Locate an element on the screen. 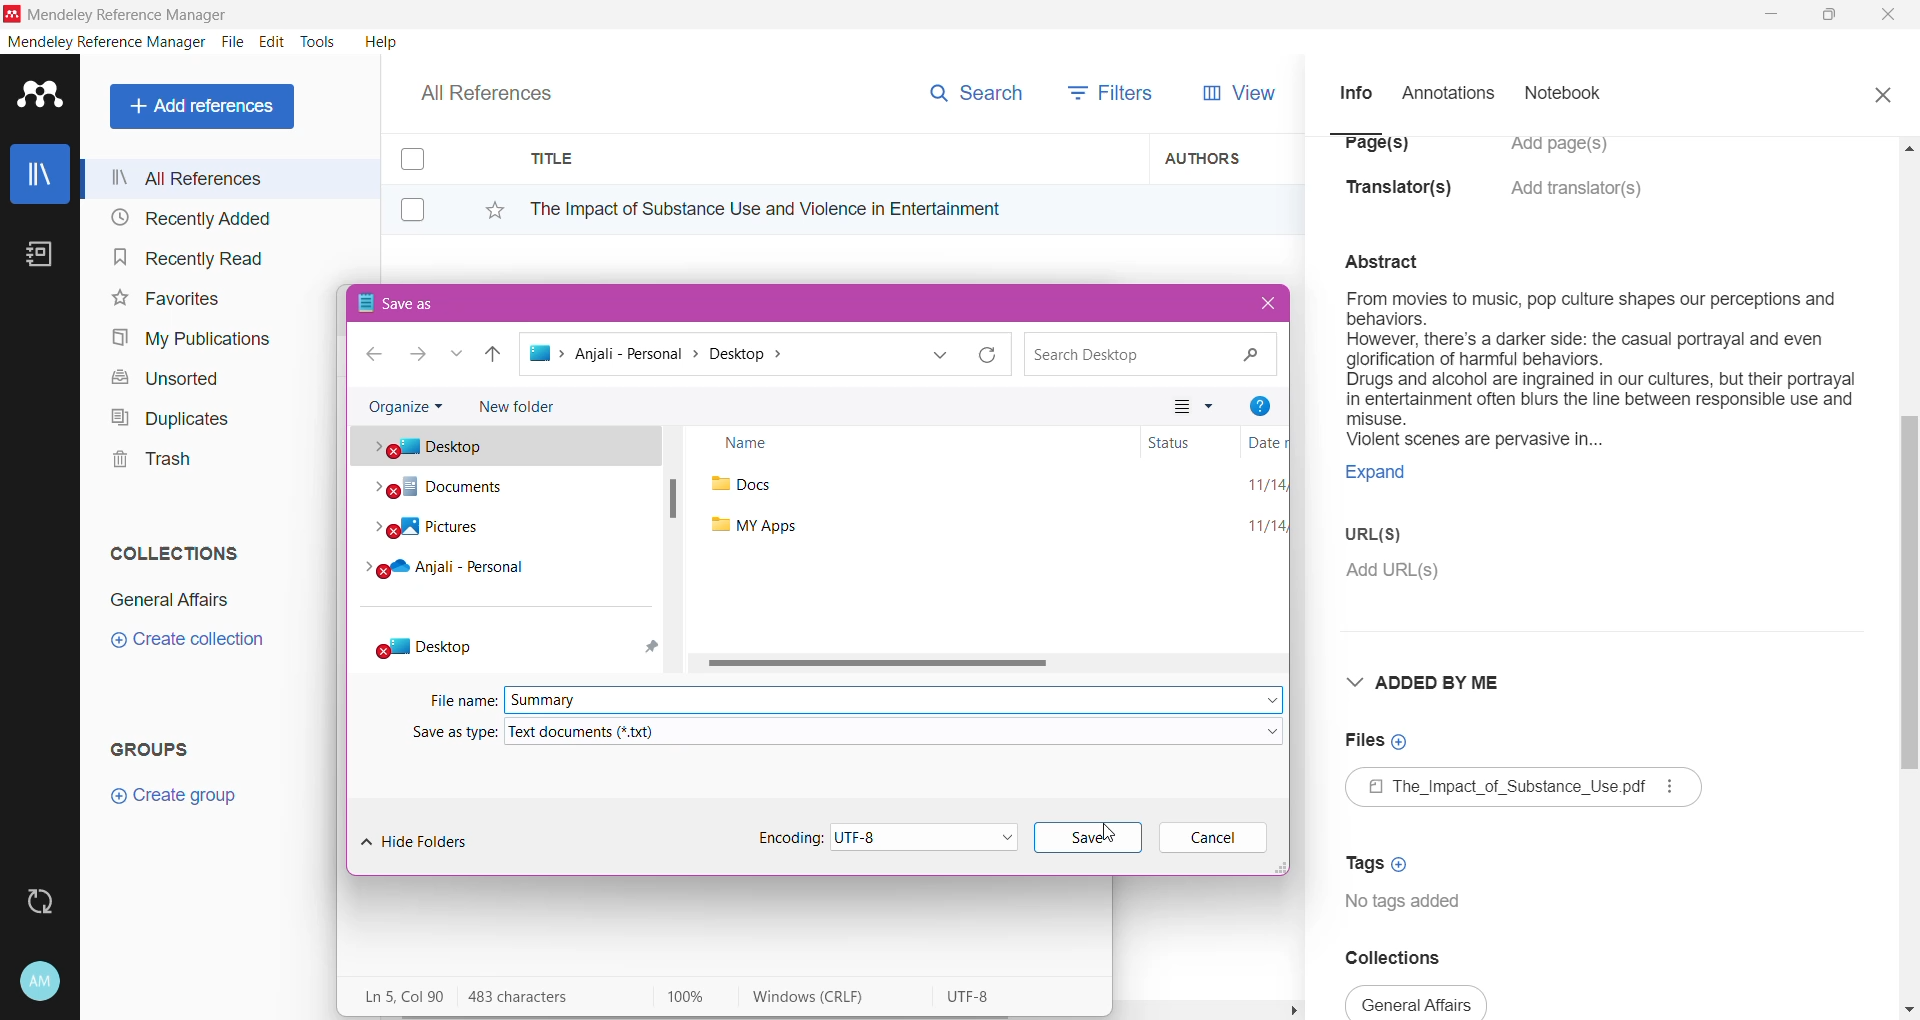 The width and height of the screenshot is (1920, 1020). cursor is located at coordinates (1110, 832).